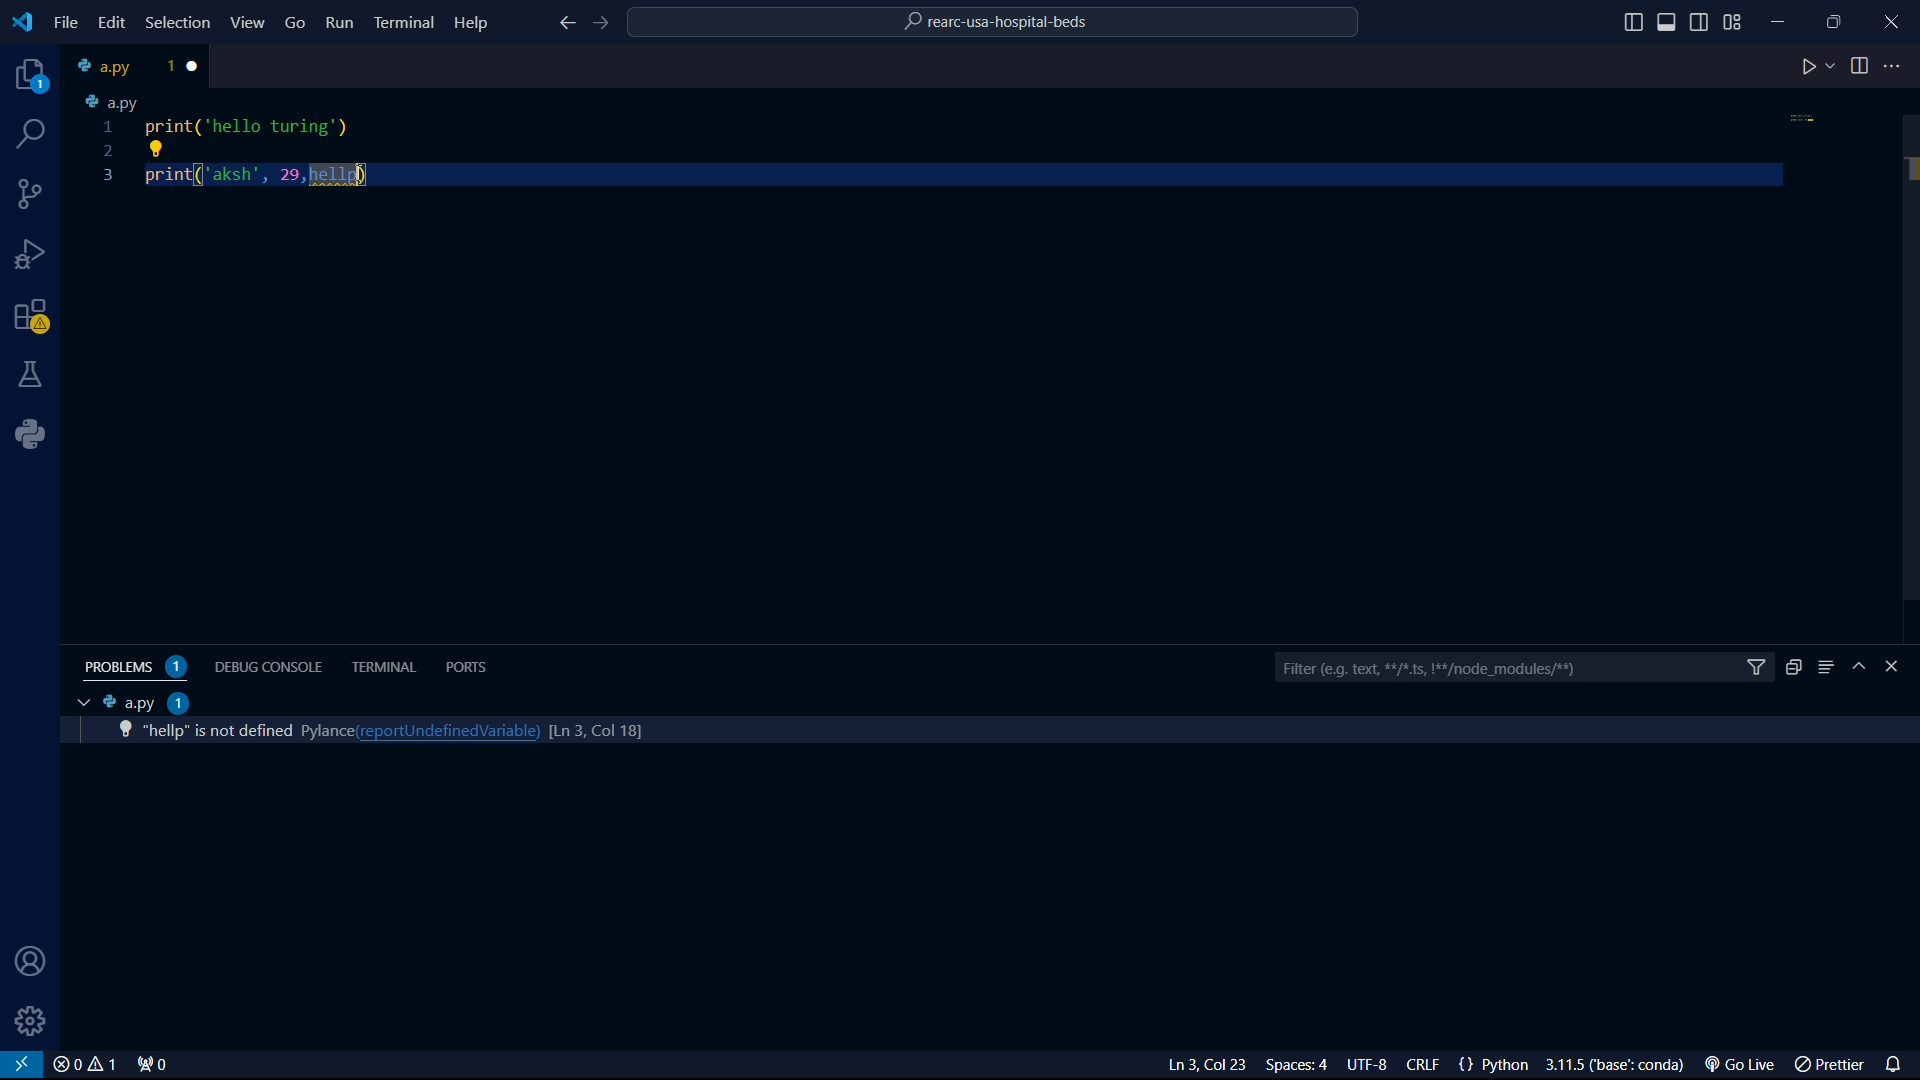 This screenshot has height=1080, width=1920. I want to click on edit, so click(110, 22).